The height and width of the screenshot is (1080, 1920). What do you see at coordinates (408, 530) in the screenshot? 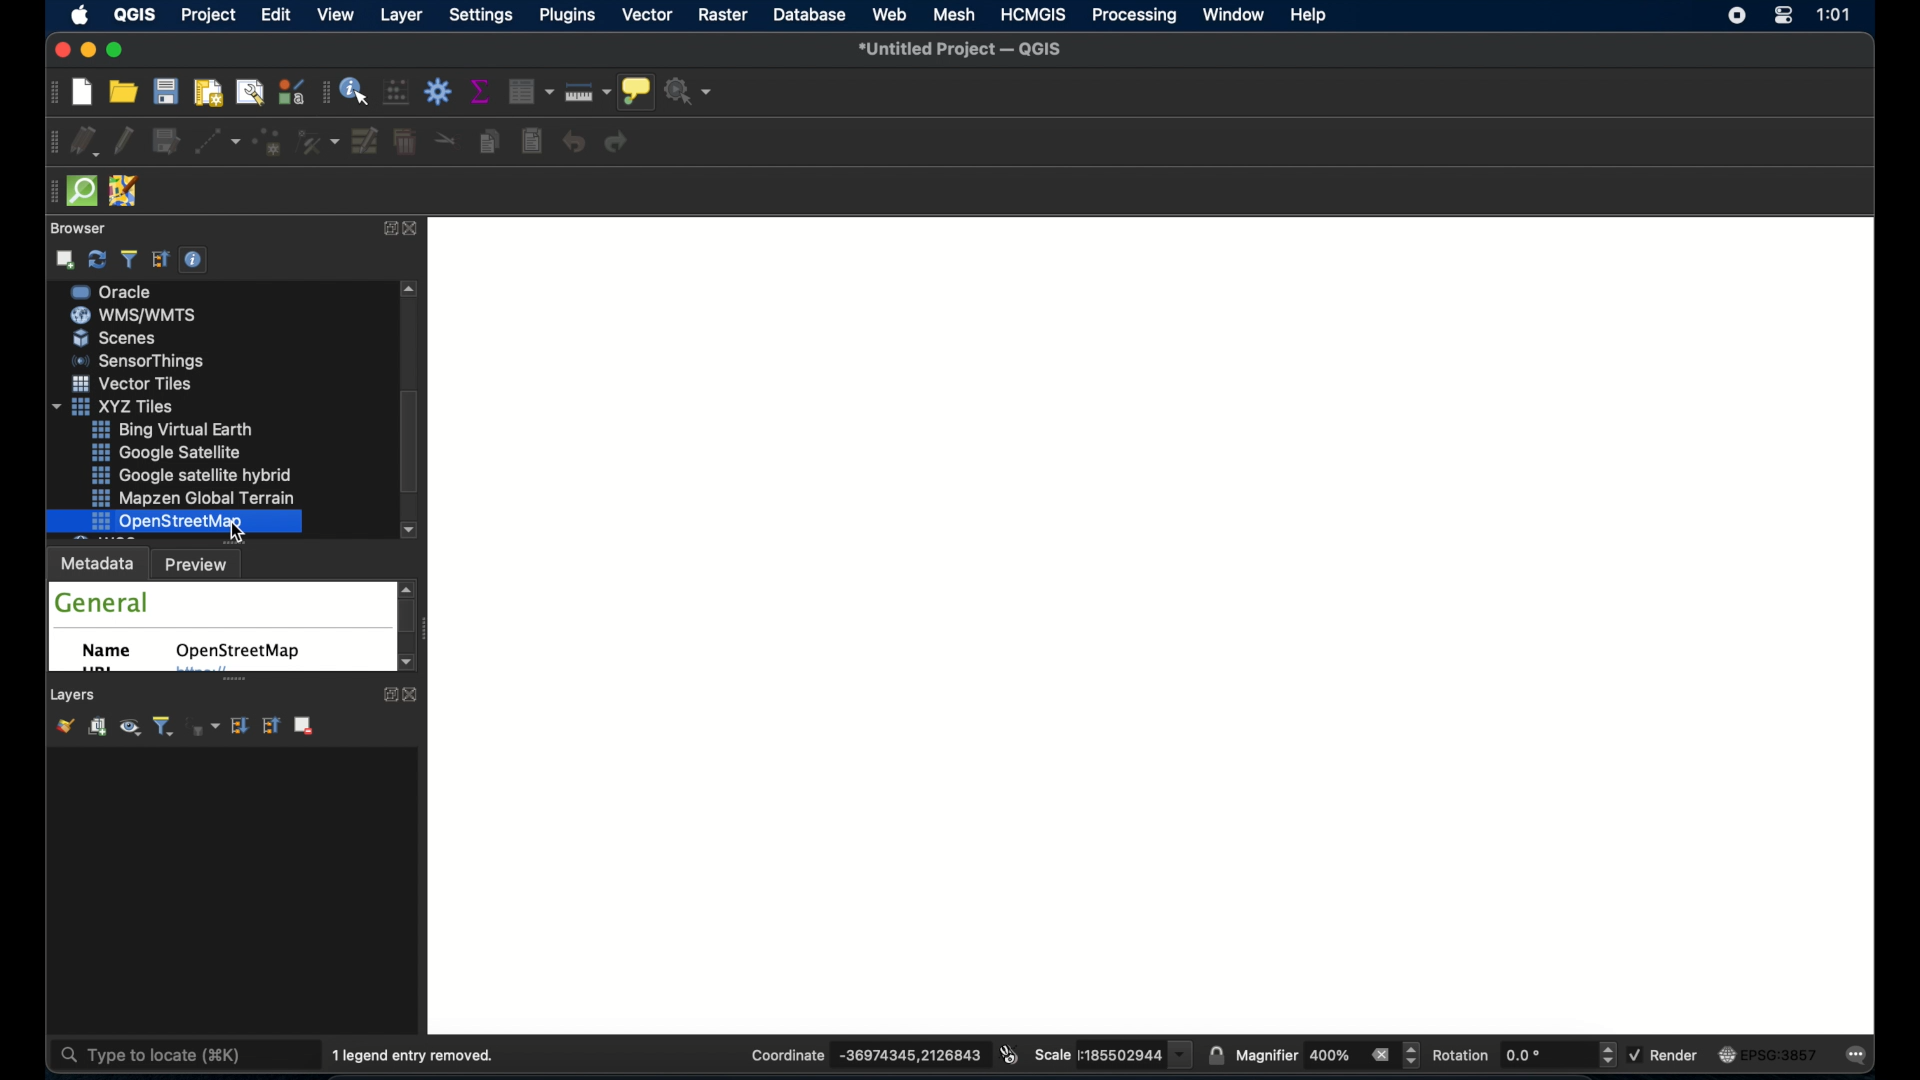
I see `scroll down button` at bounding box center [408, 530].